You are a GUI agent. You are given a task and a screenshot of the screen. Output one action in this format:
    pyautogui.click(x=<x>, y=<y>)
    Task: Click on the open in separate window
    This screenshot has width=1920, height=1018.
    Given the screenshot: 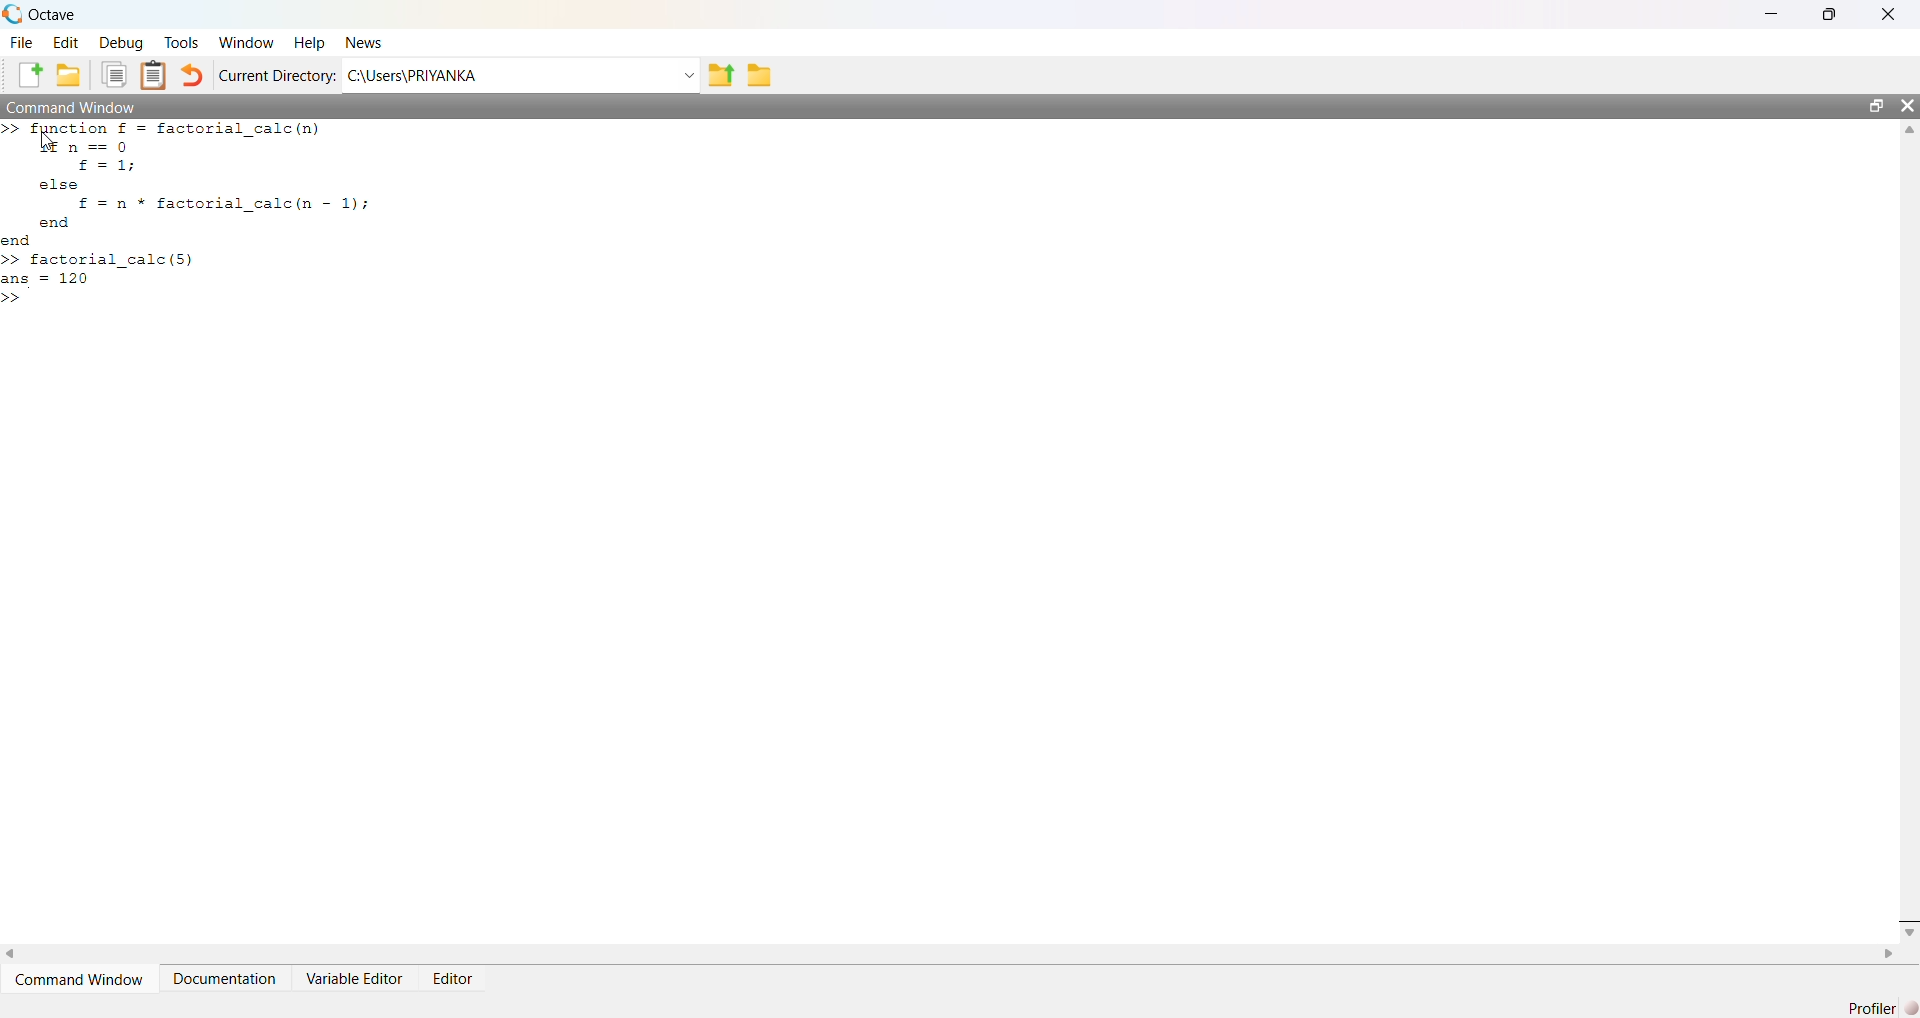 What is the action you would take?
    pyautogui.click(x=1875, y=103)
    